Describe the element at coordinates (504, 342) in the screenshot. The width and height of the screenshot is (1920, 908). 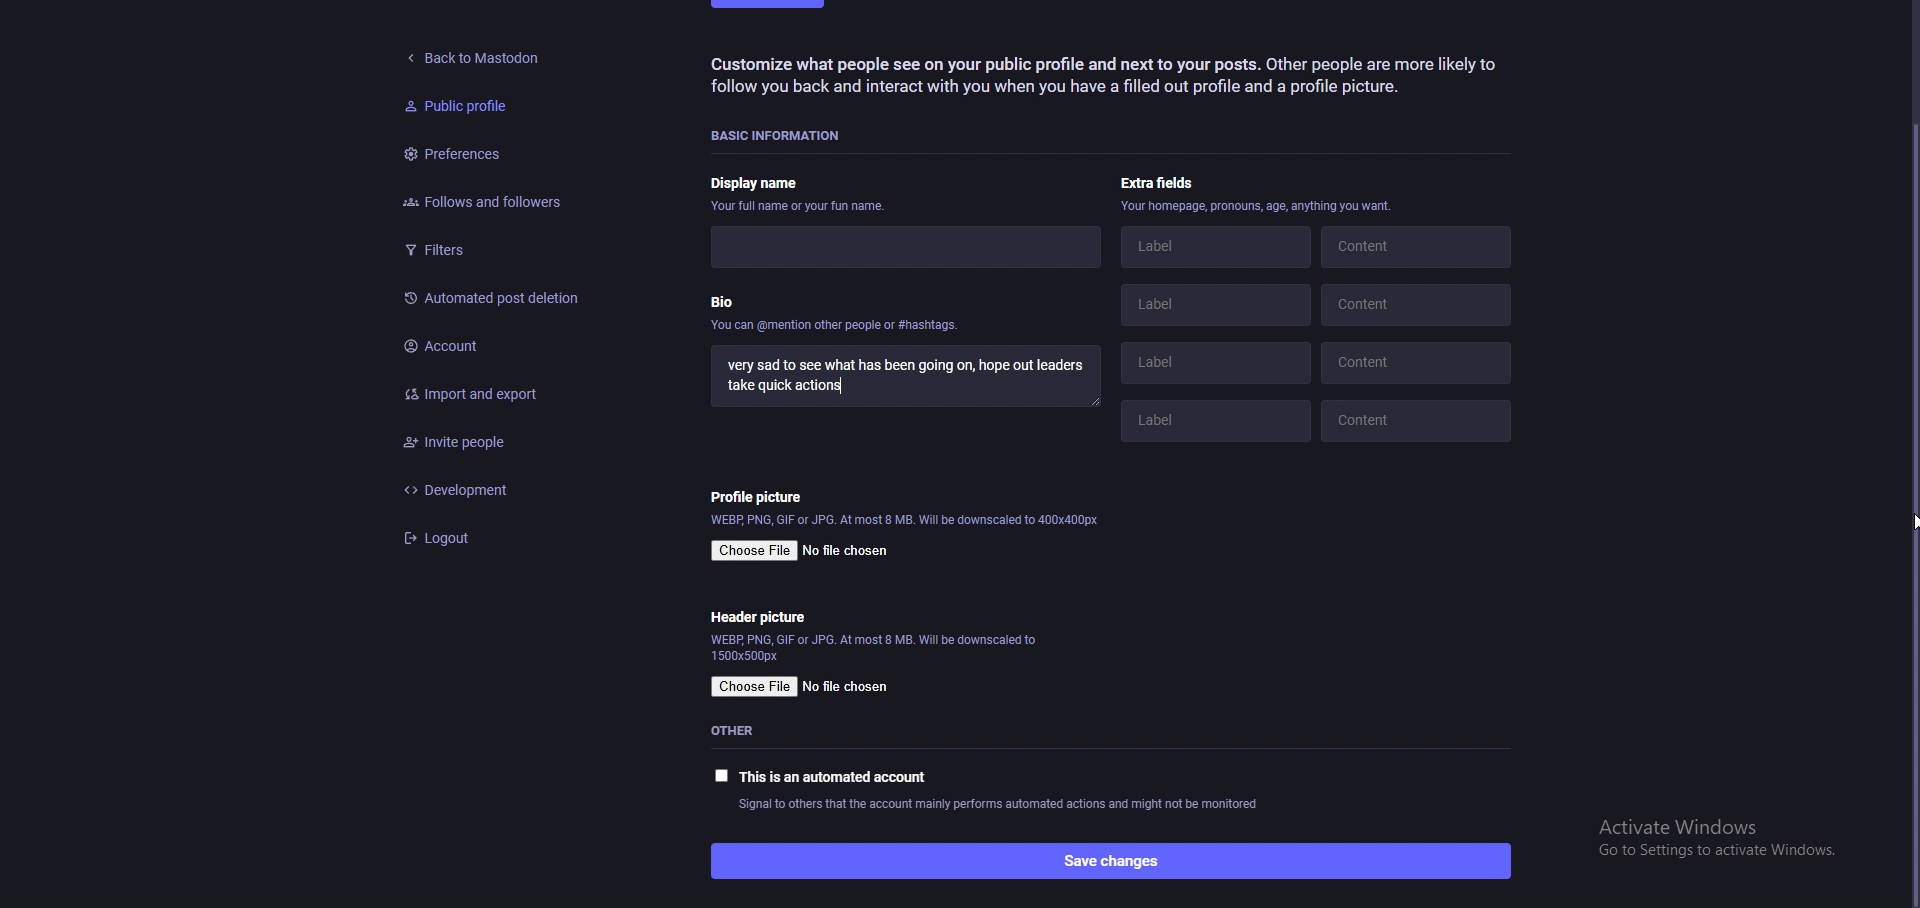
I see `Account` at that location.